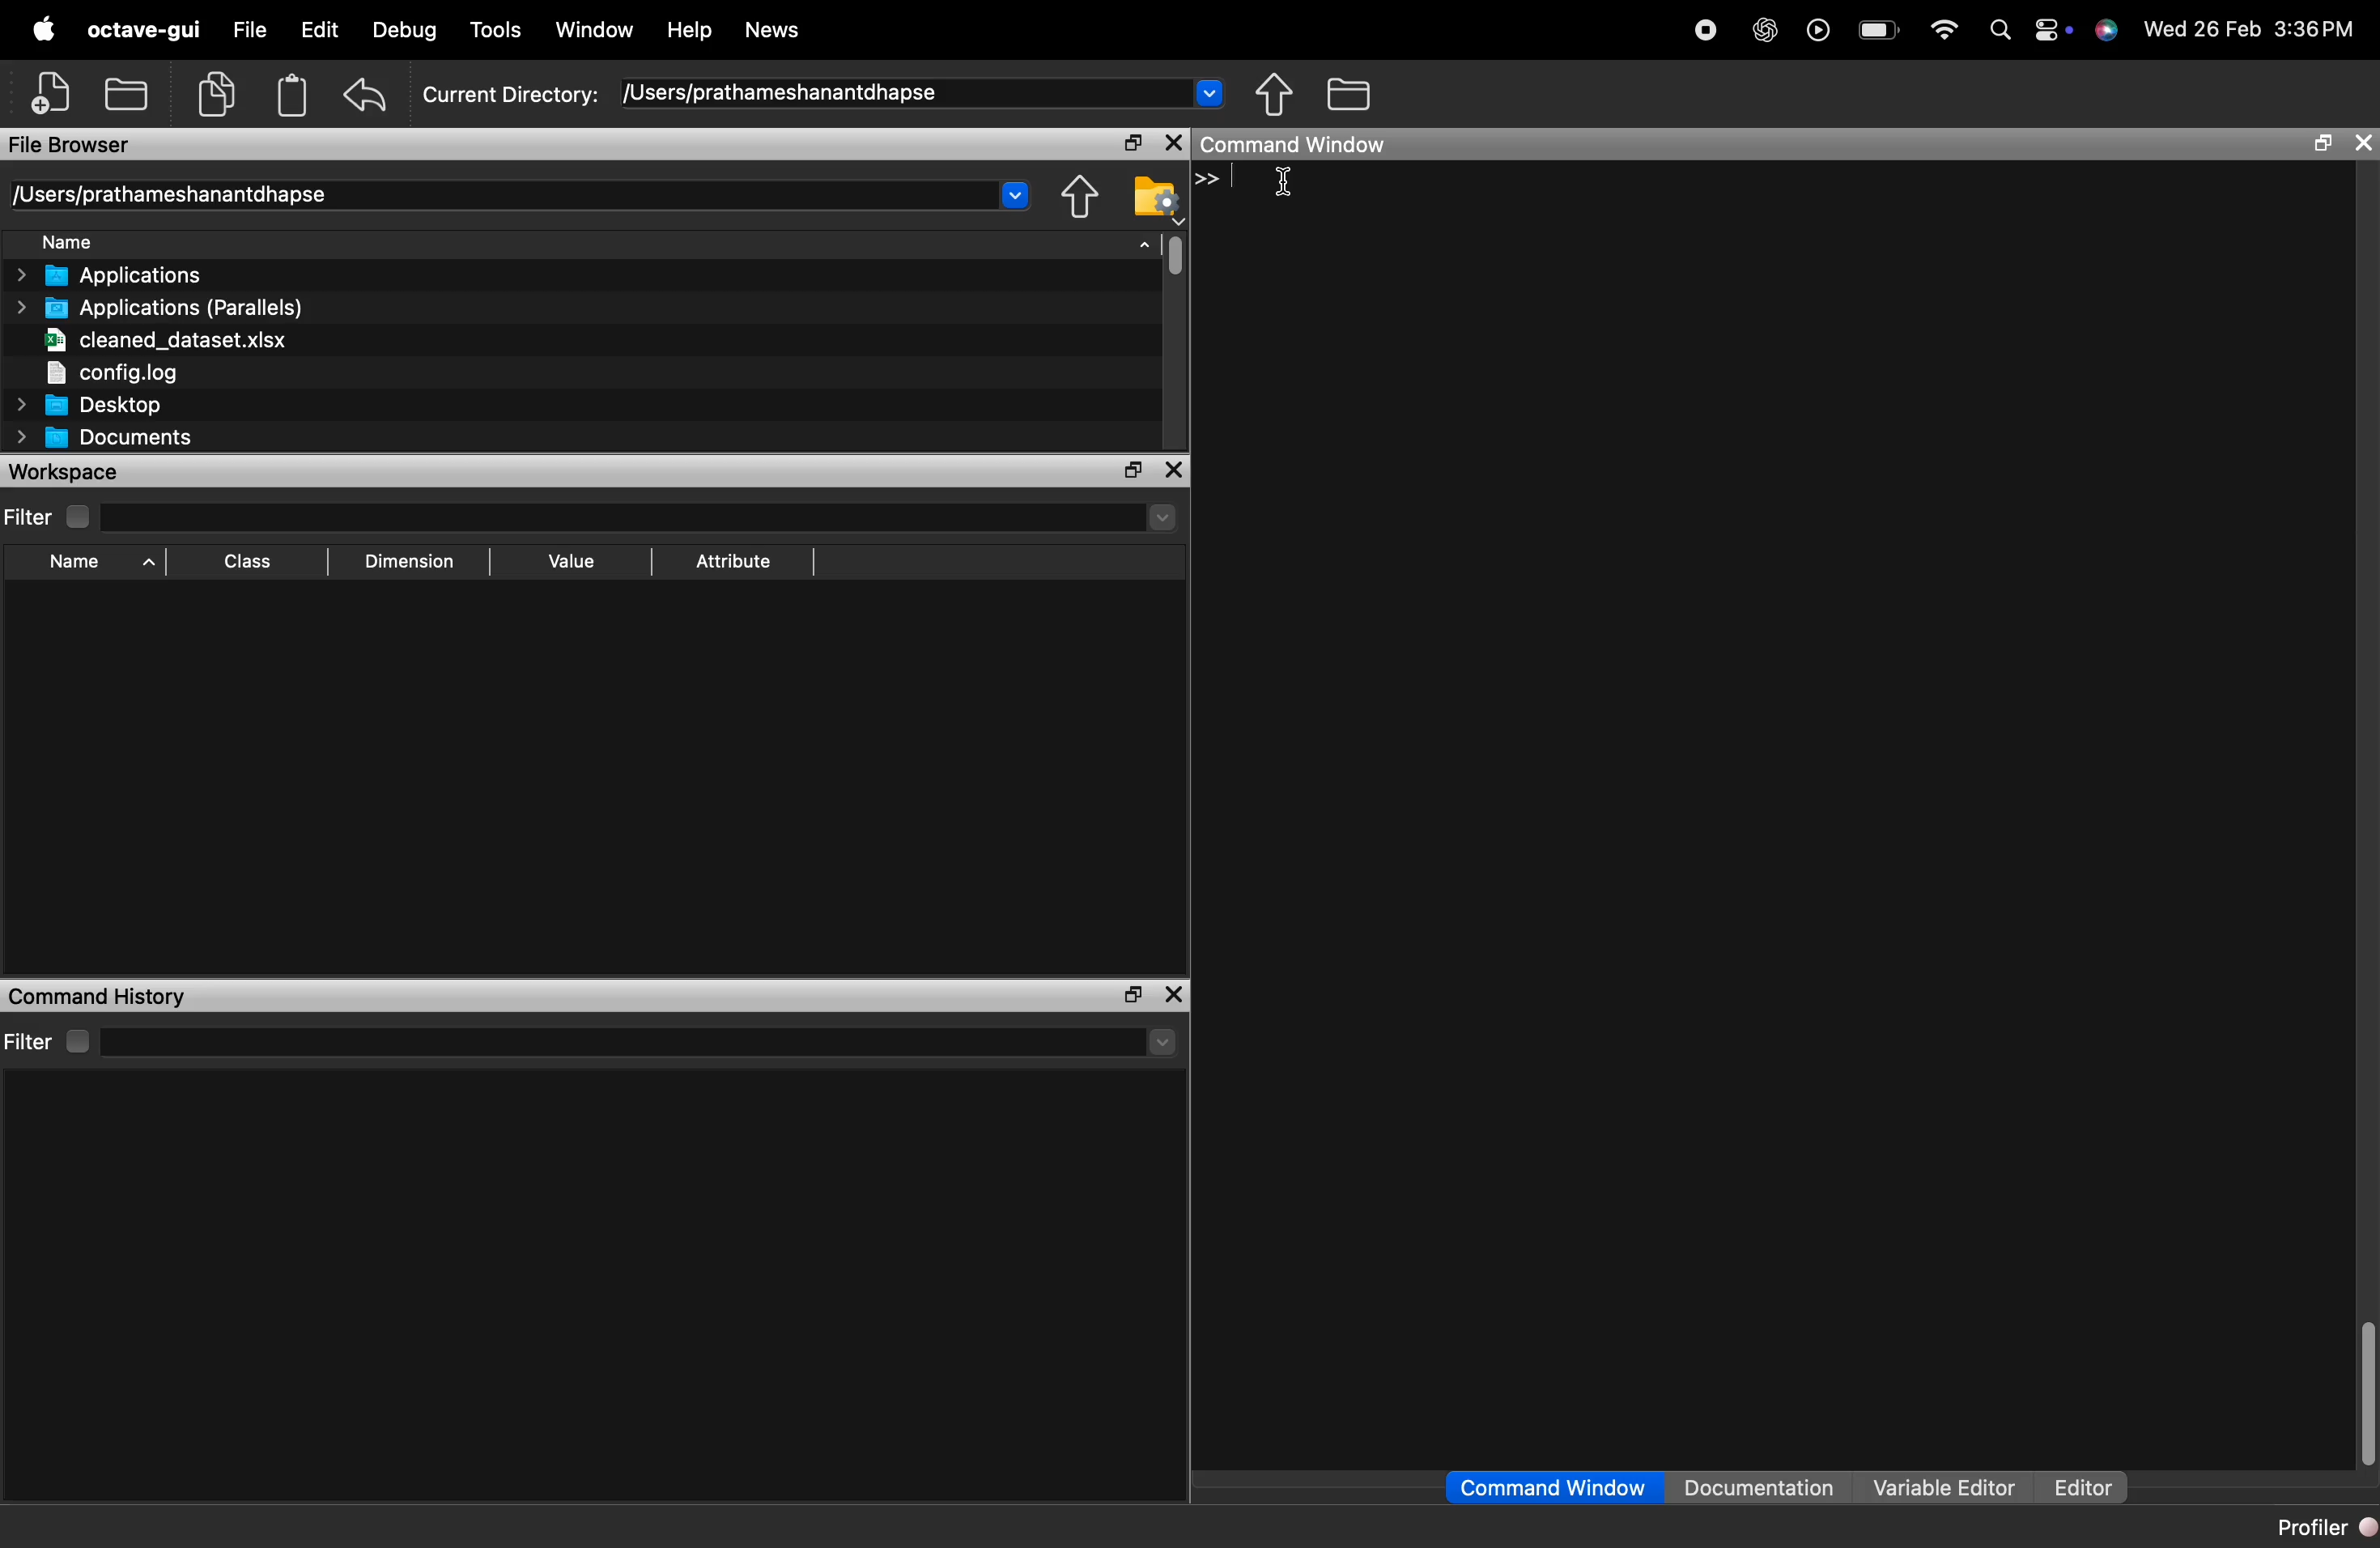 The width and height of the screenshot is (2380, 1548). I want to click on Name, so click(129, 243).